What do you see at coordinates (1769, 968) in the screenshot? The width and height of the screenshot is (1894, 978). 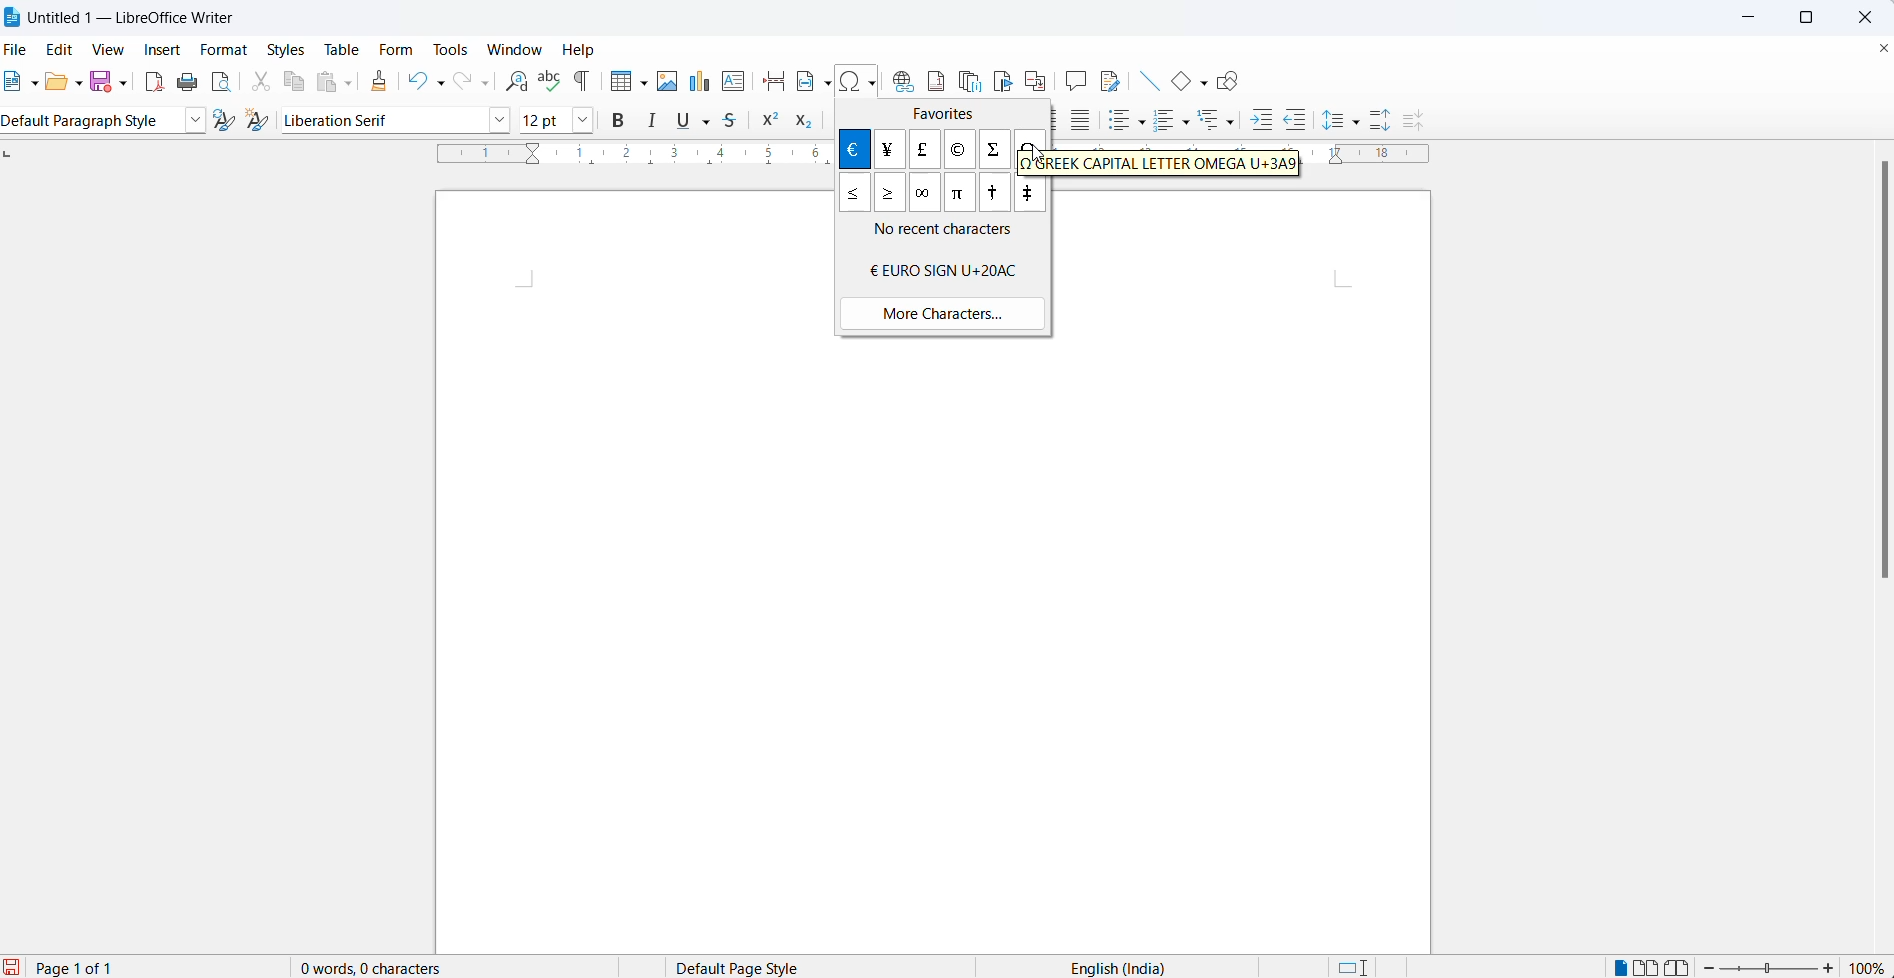 I see `zoom slider` at bounding box center [1769, 968].